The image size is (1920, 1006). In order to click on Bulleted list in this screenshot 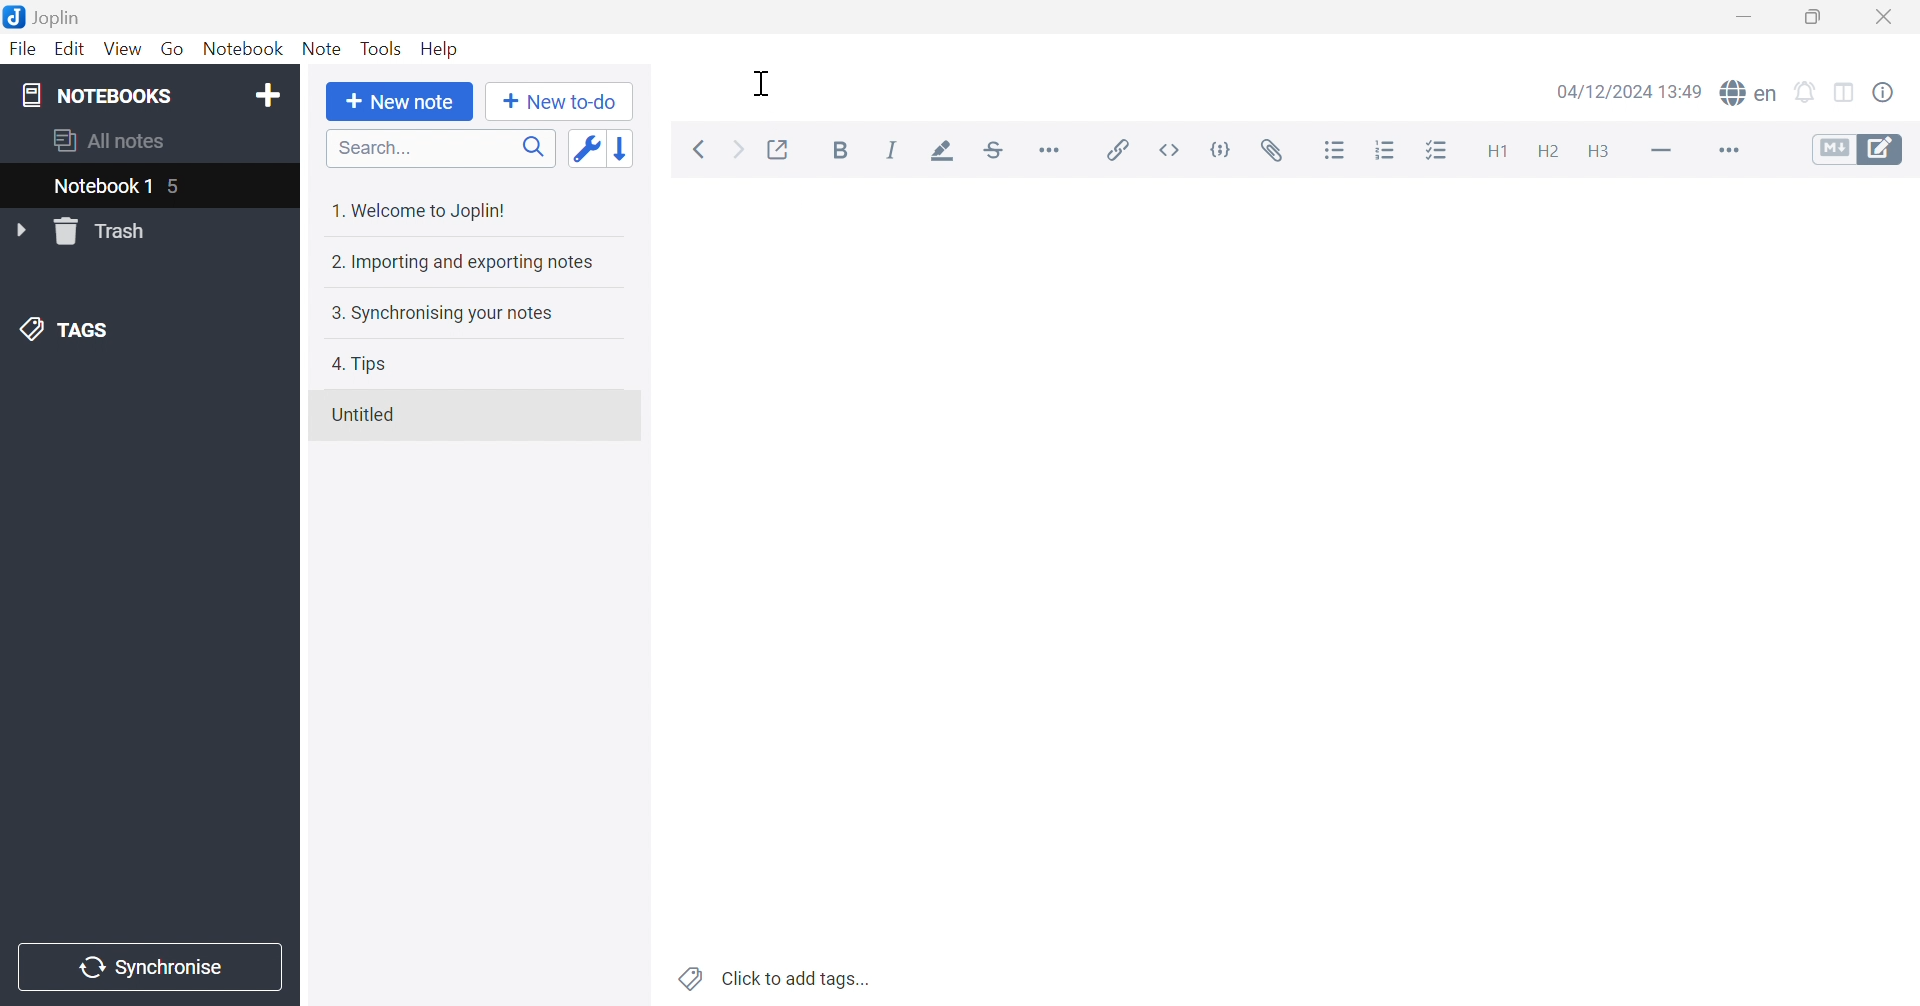, I will do `click(1336, 149)`.